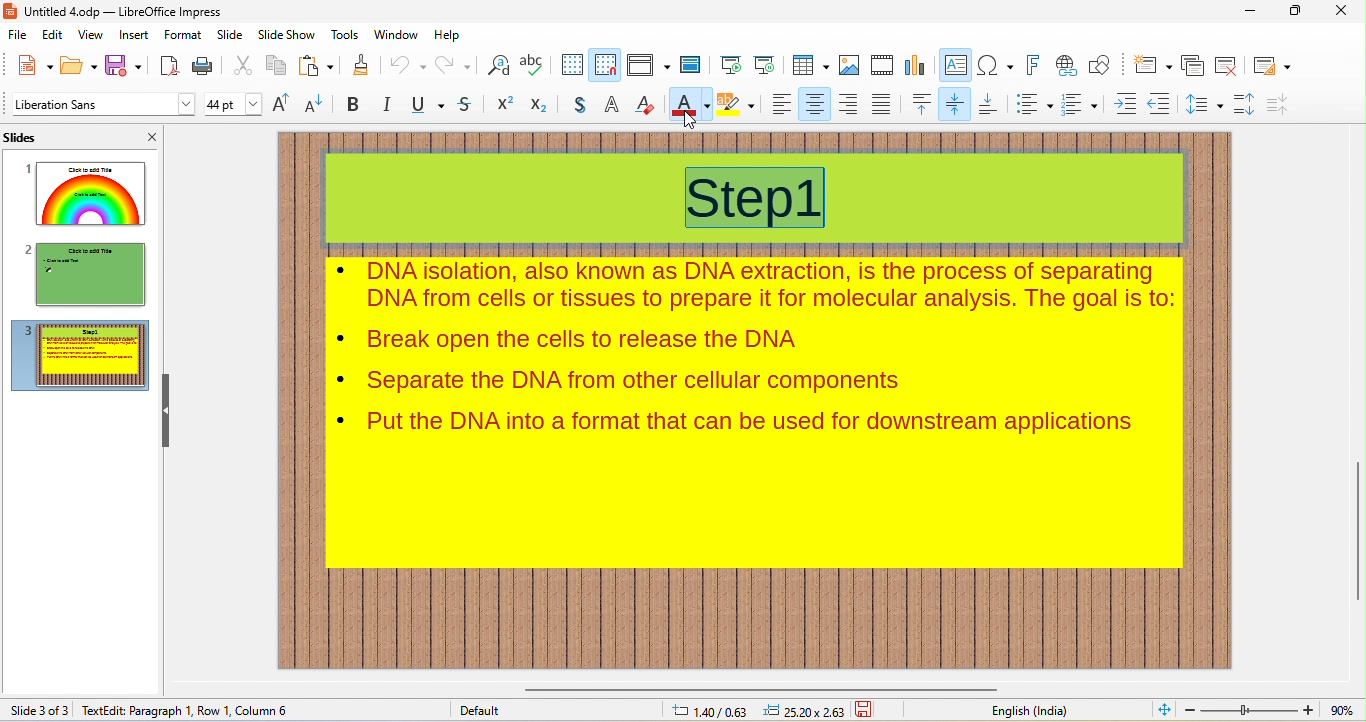 This screenshot has width=1366, height=722. I want to click on zoom, so click(1272, 709).